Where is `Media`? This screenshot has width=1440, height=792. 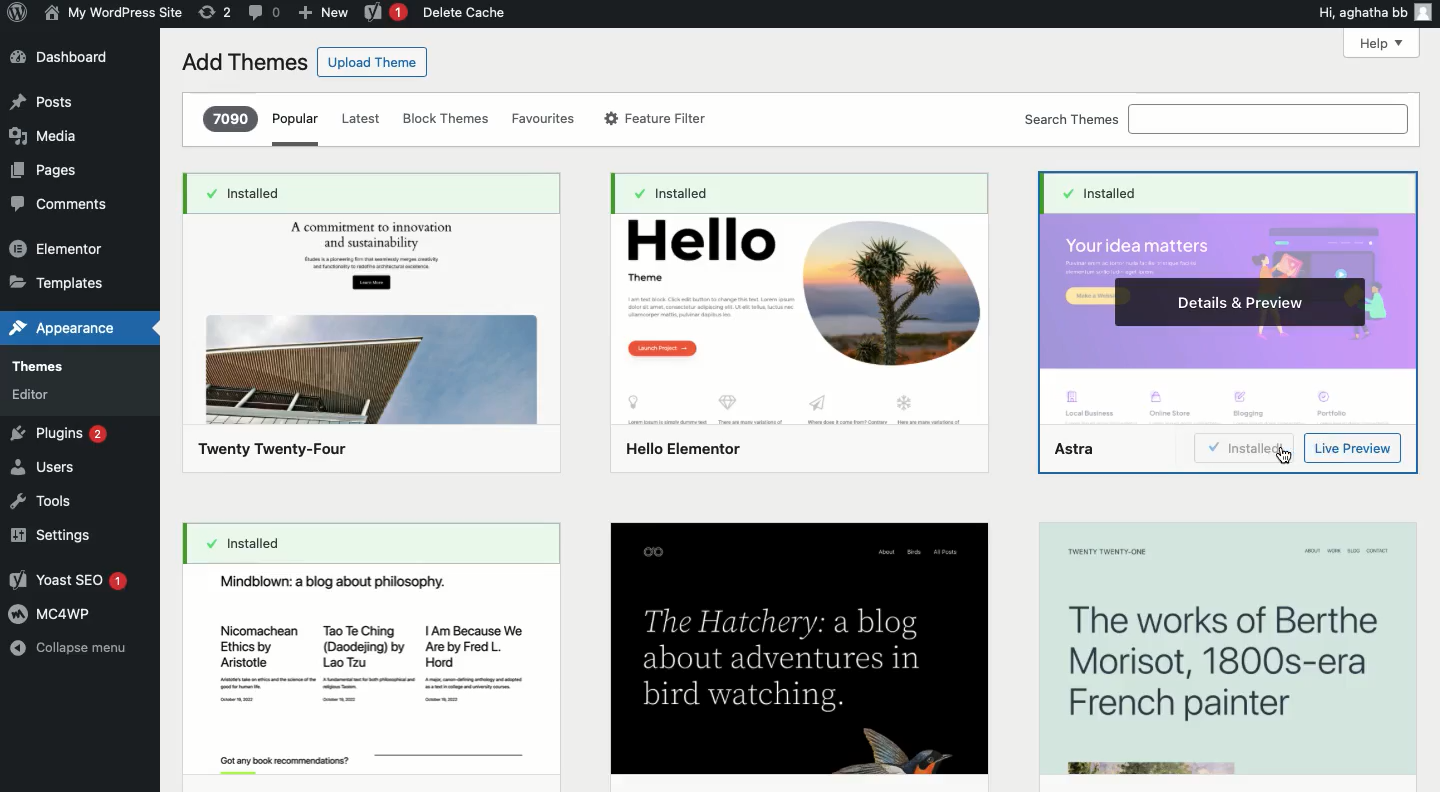 Media is located at coordinates (49, 133).